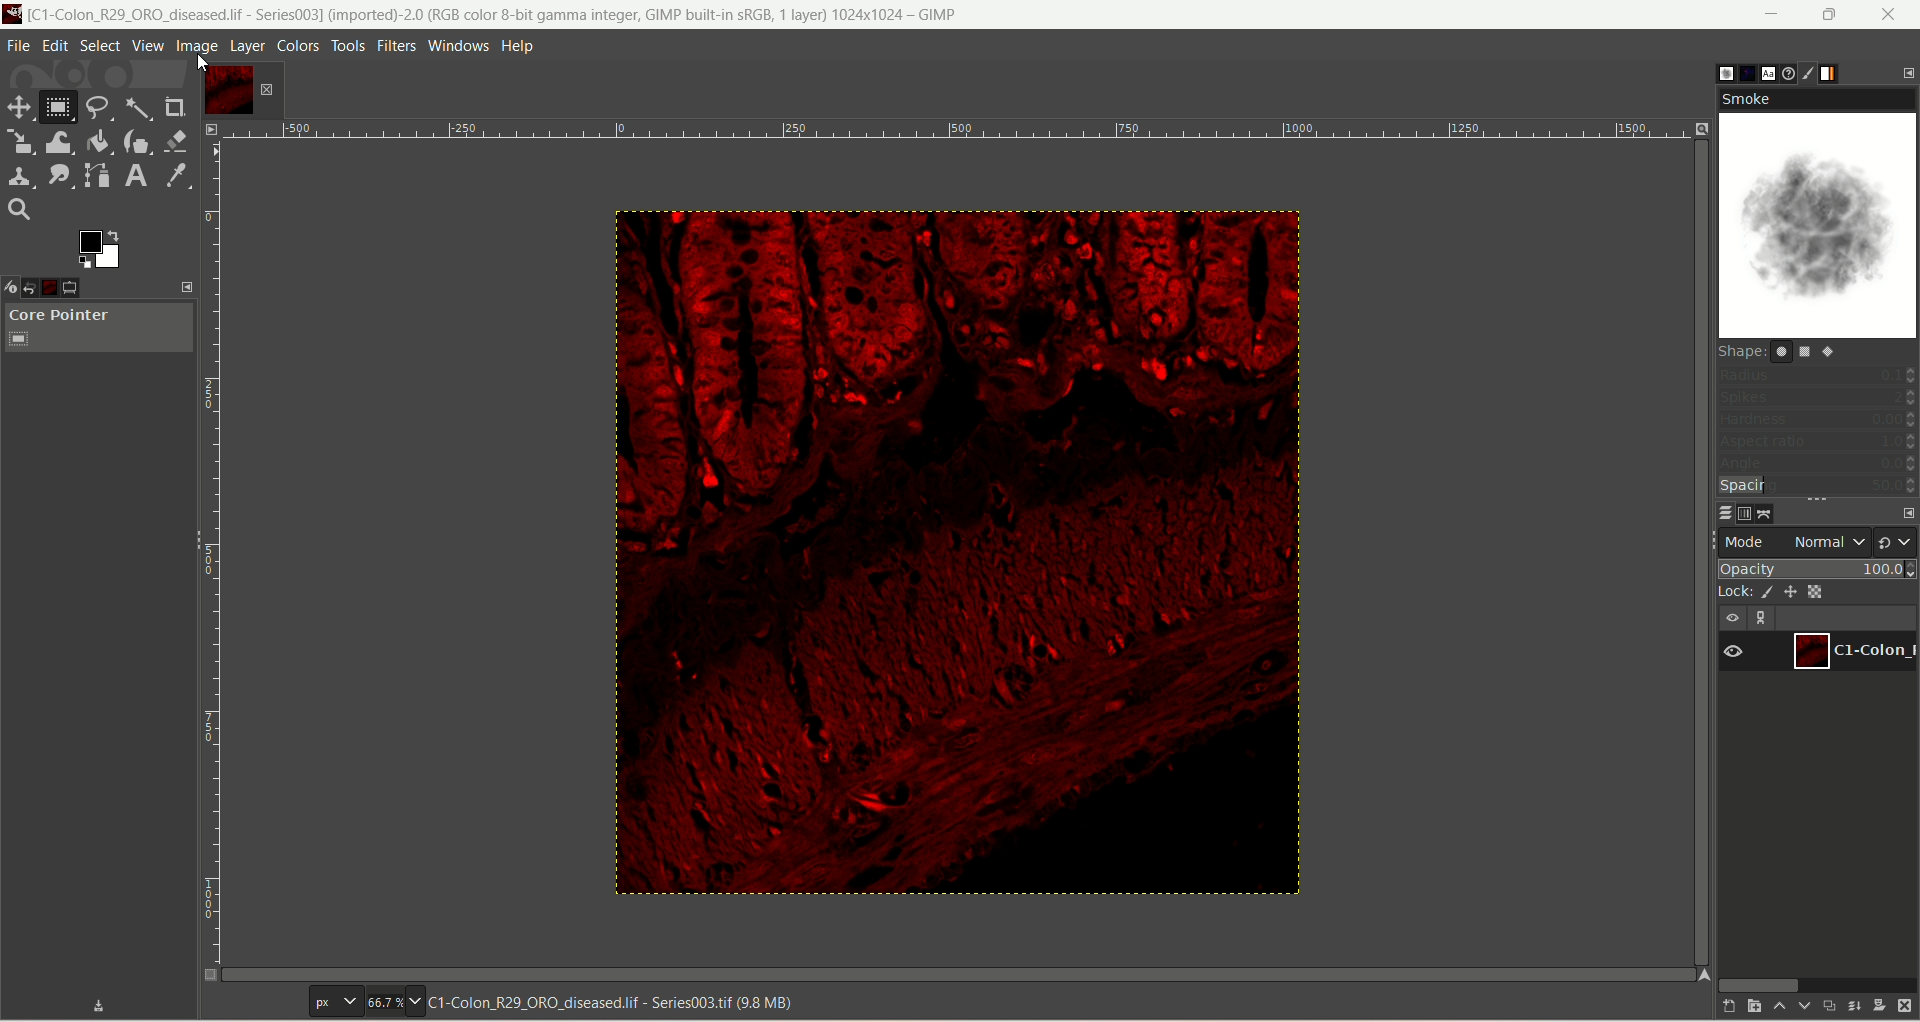  What do you see at coordinates (1908, 514) in the screenshot?
I see `configure this tab` at bounding box center [1908, 514].